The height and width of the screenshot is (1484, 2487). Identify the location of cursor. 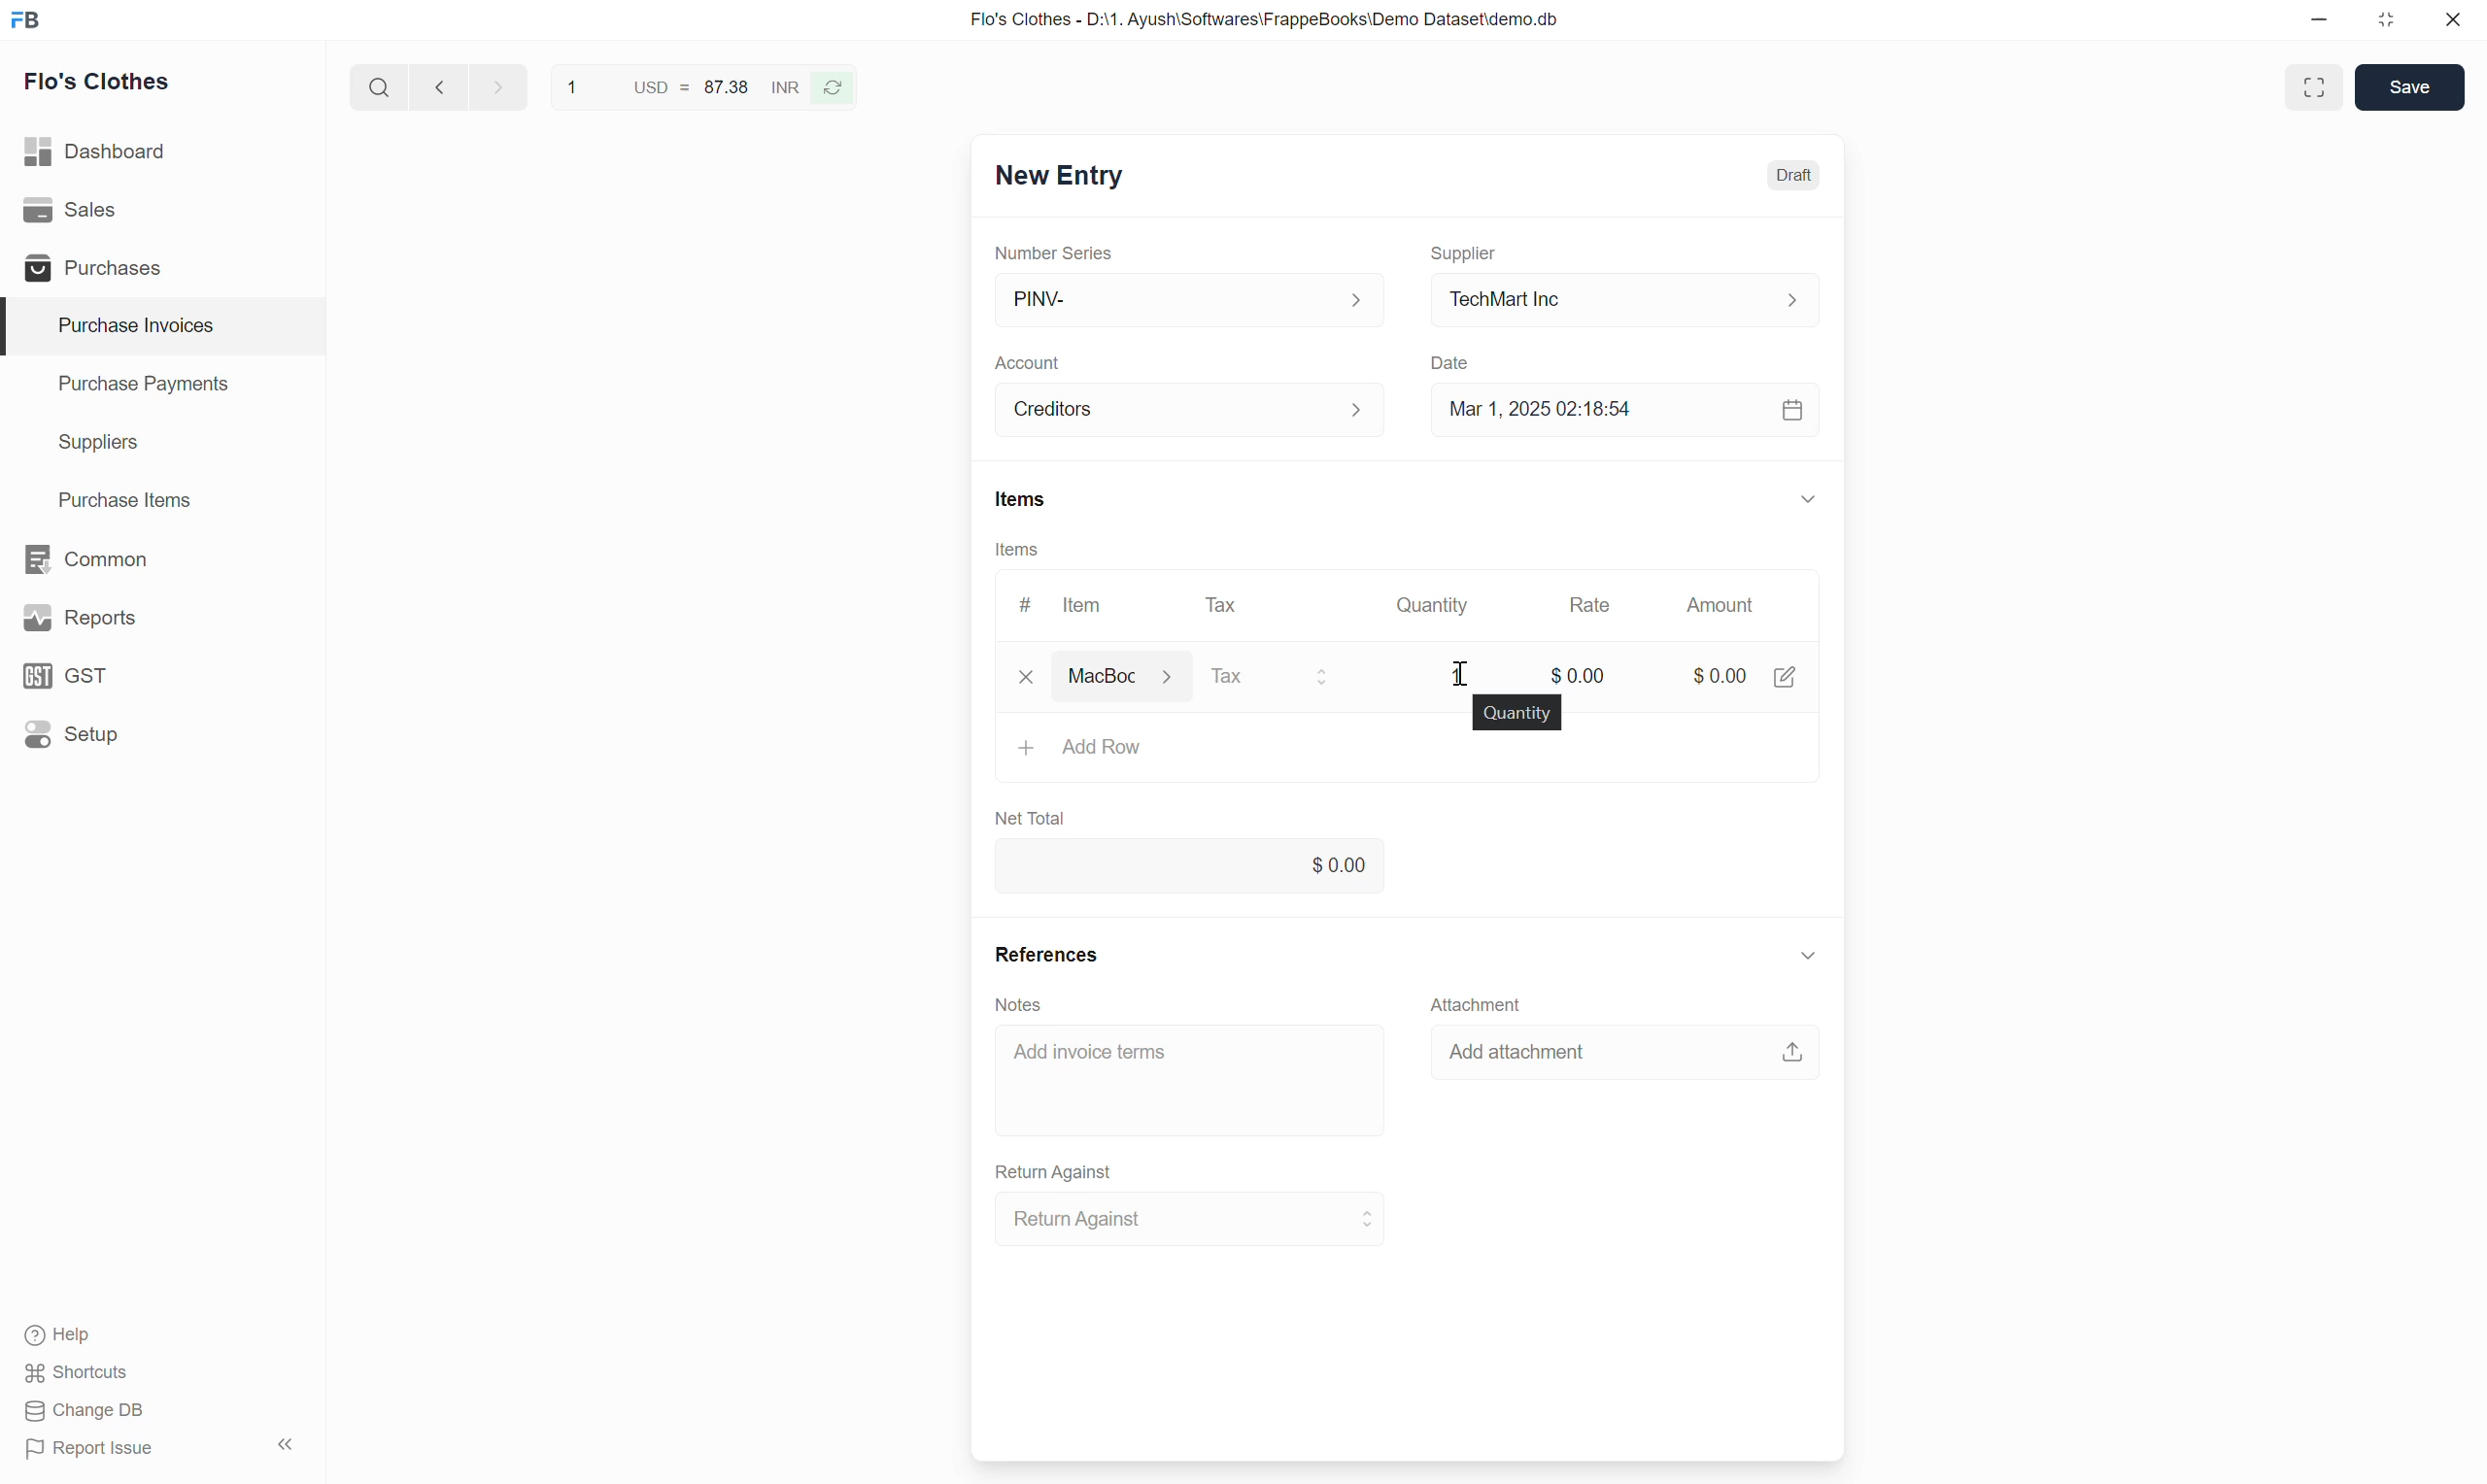
(1466, 675).